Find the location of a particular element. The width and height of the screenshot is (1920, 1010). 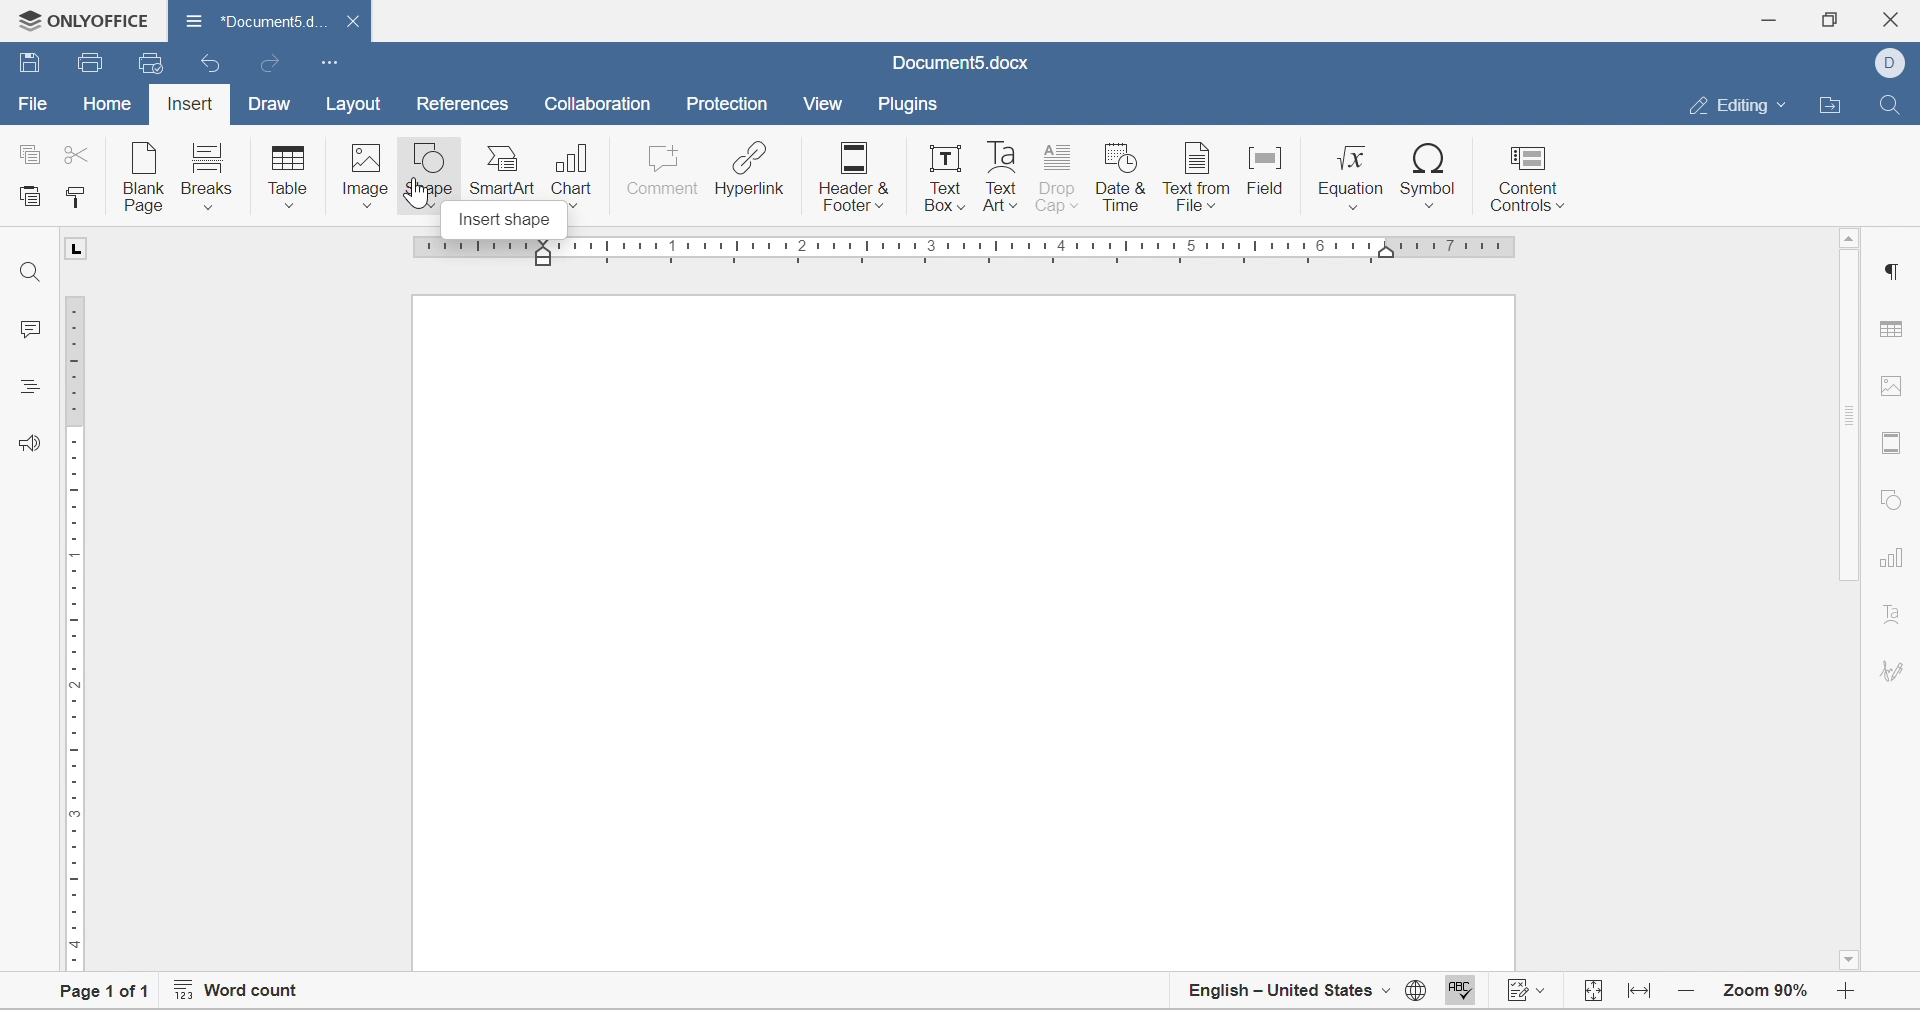

blank page is located at coordinates (145, 176).